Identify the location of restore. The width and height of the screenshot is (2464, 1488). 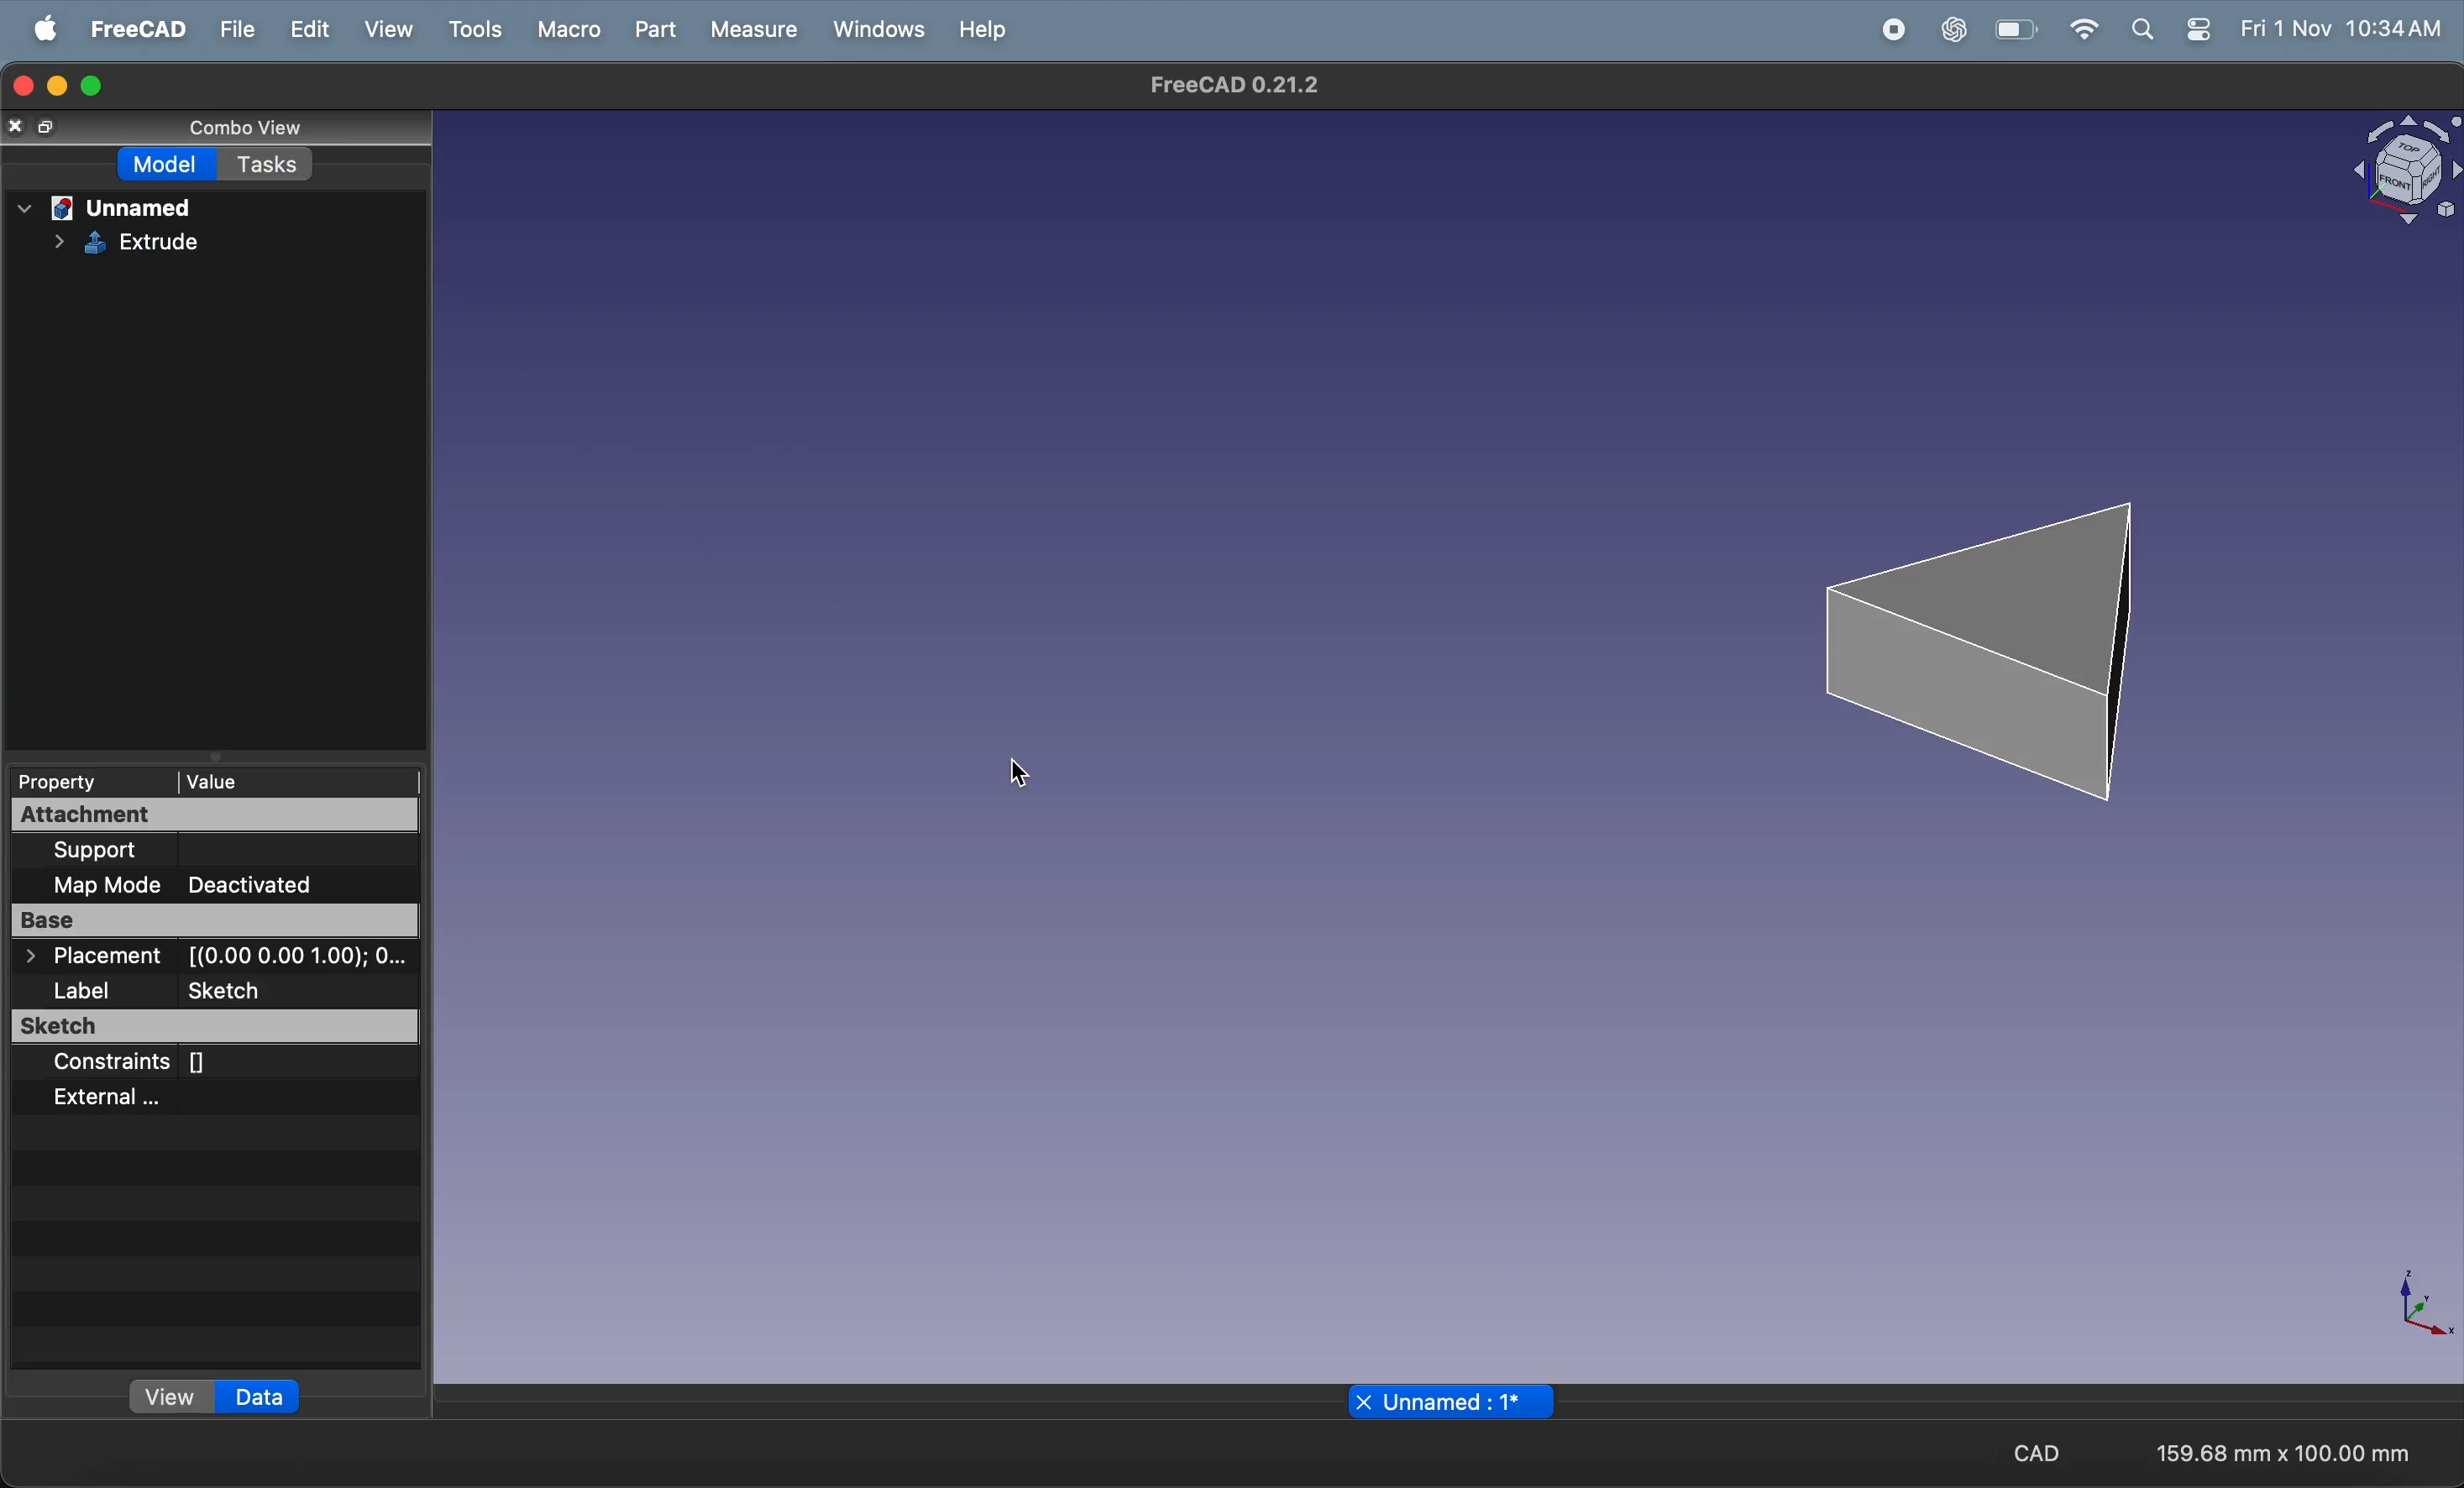
(51, 128).